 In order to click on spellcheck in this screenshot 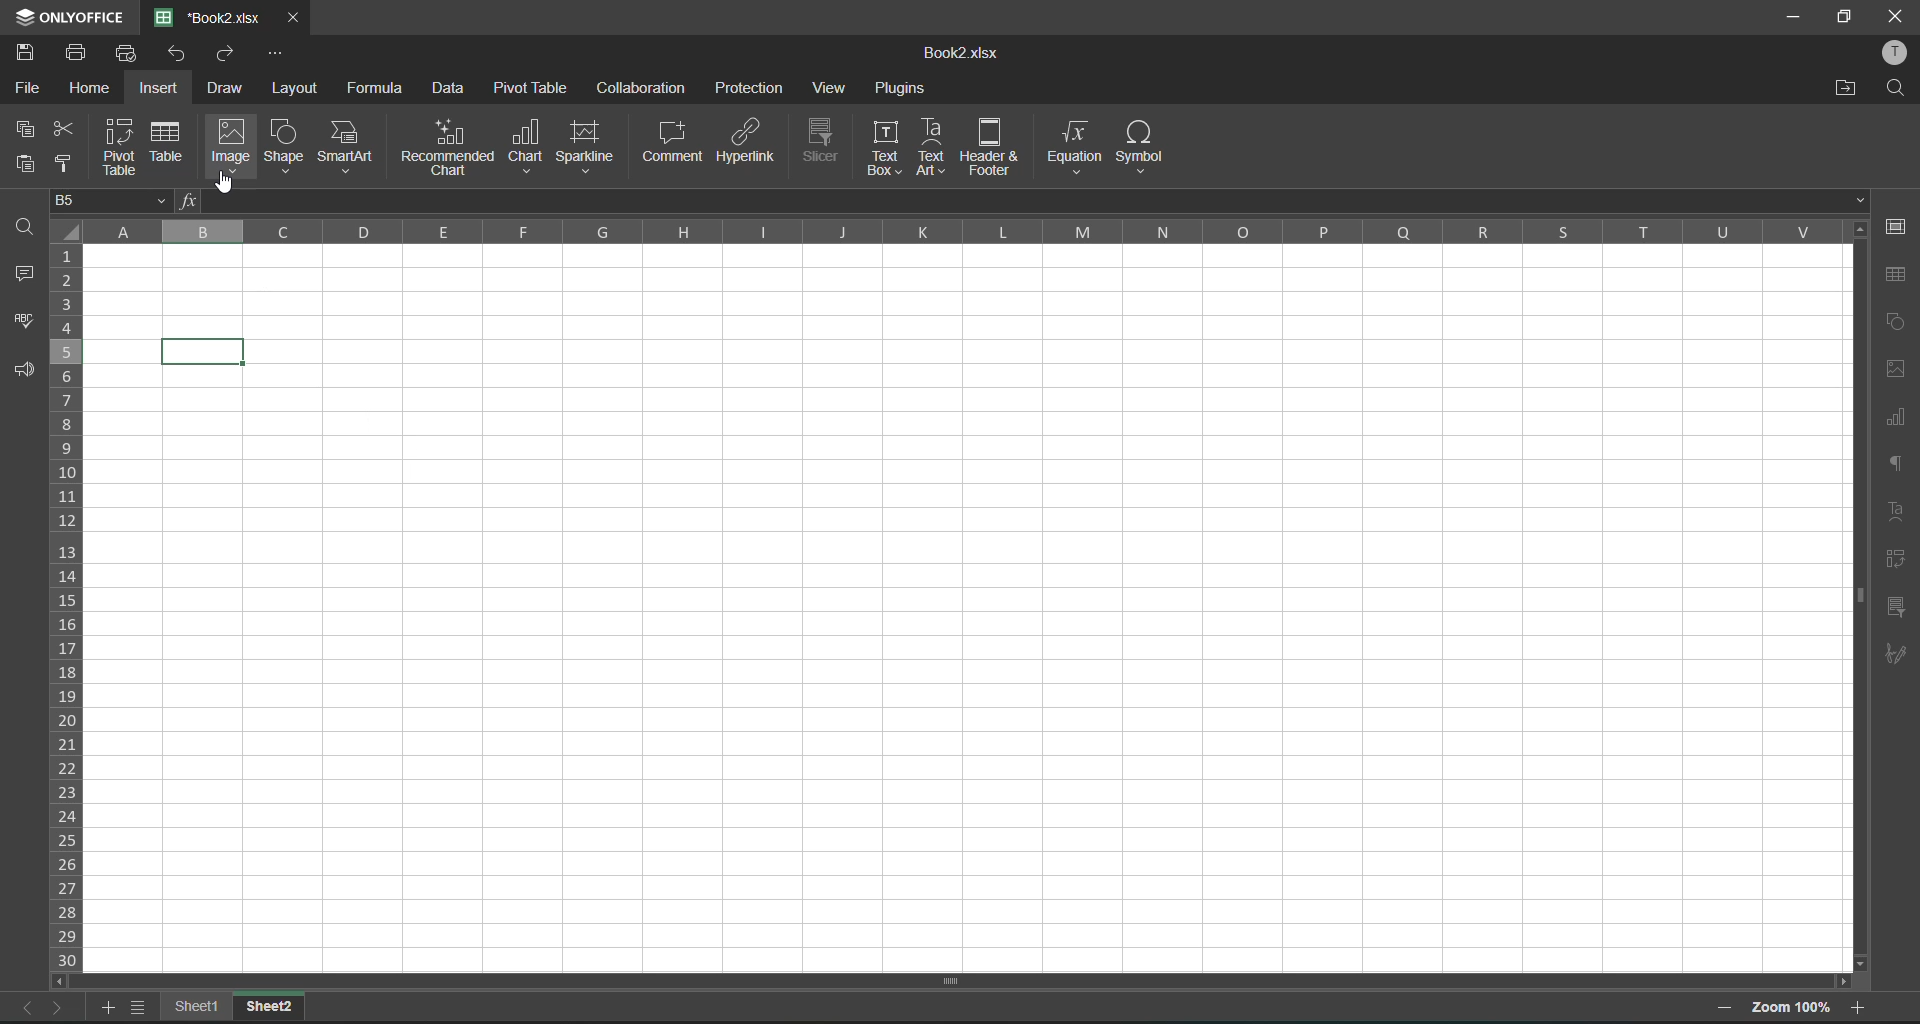, I will do `click(24, 324)`.